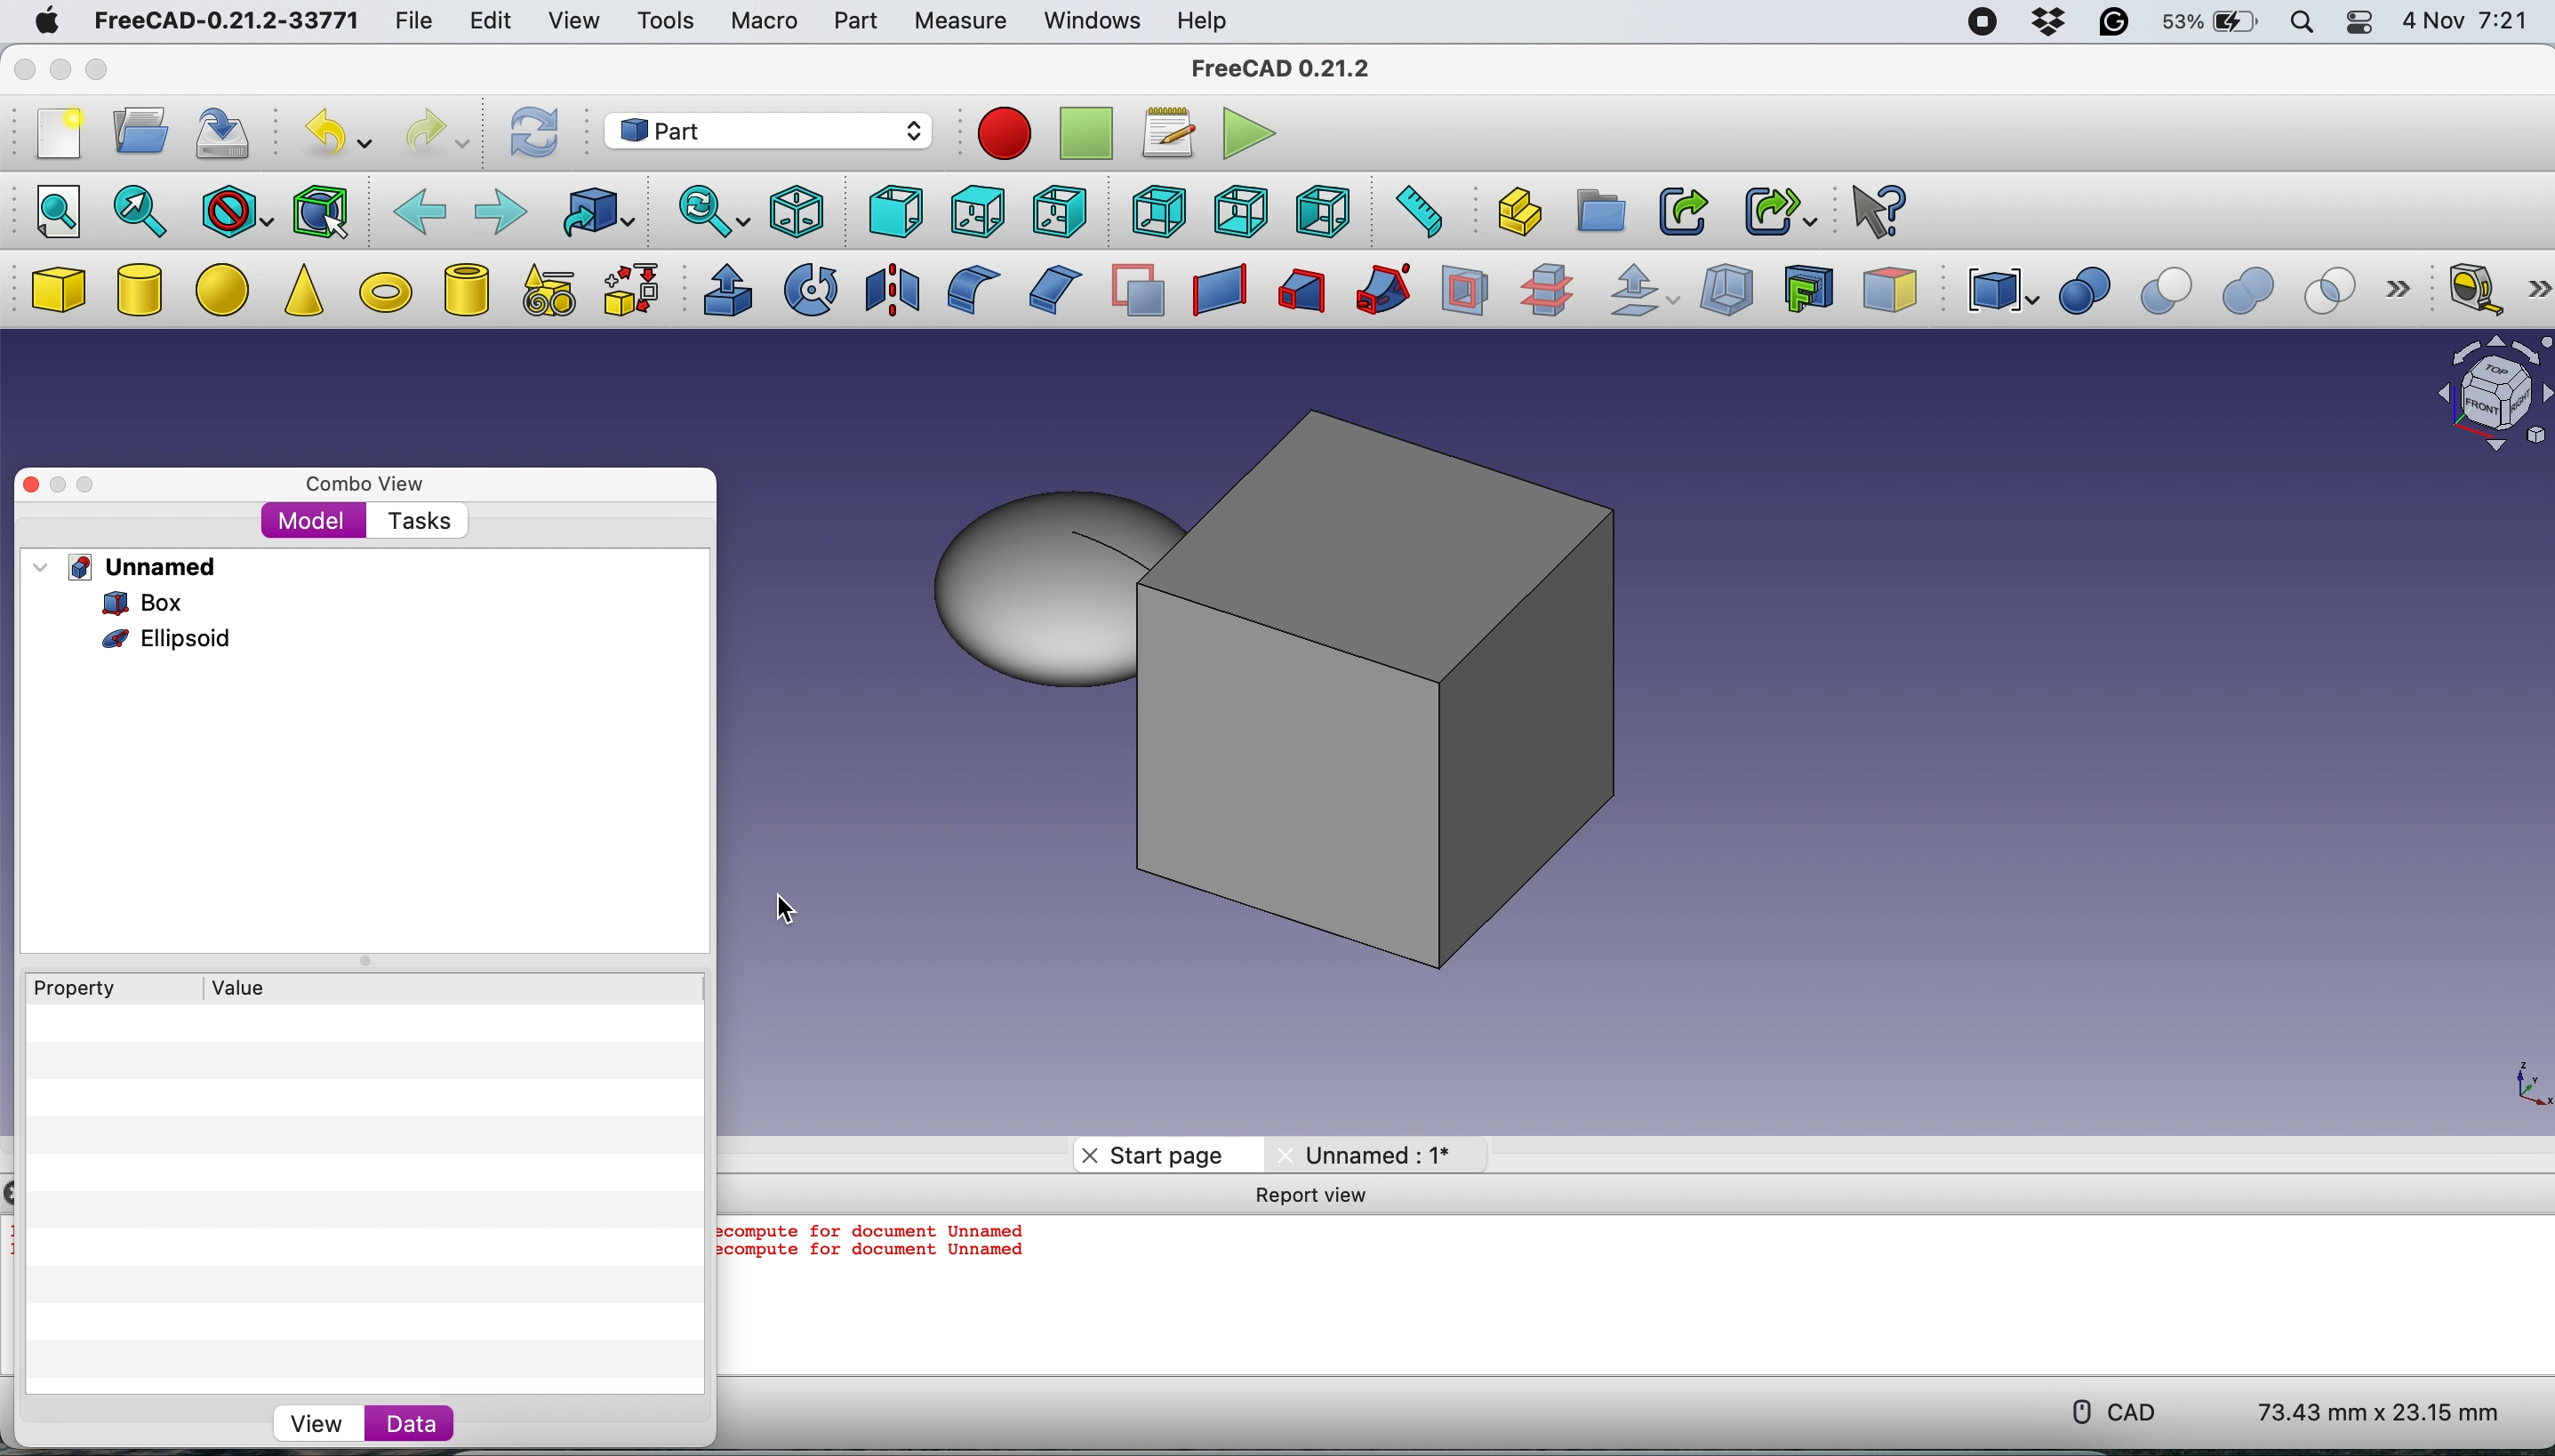 The height and width of the screenshot is (1456, 2555). What do you see at coordinates (2170, 292) in the screenshot?
I see `cut` at bounding box center [2170, 292].